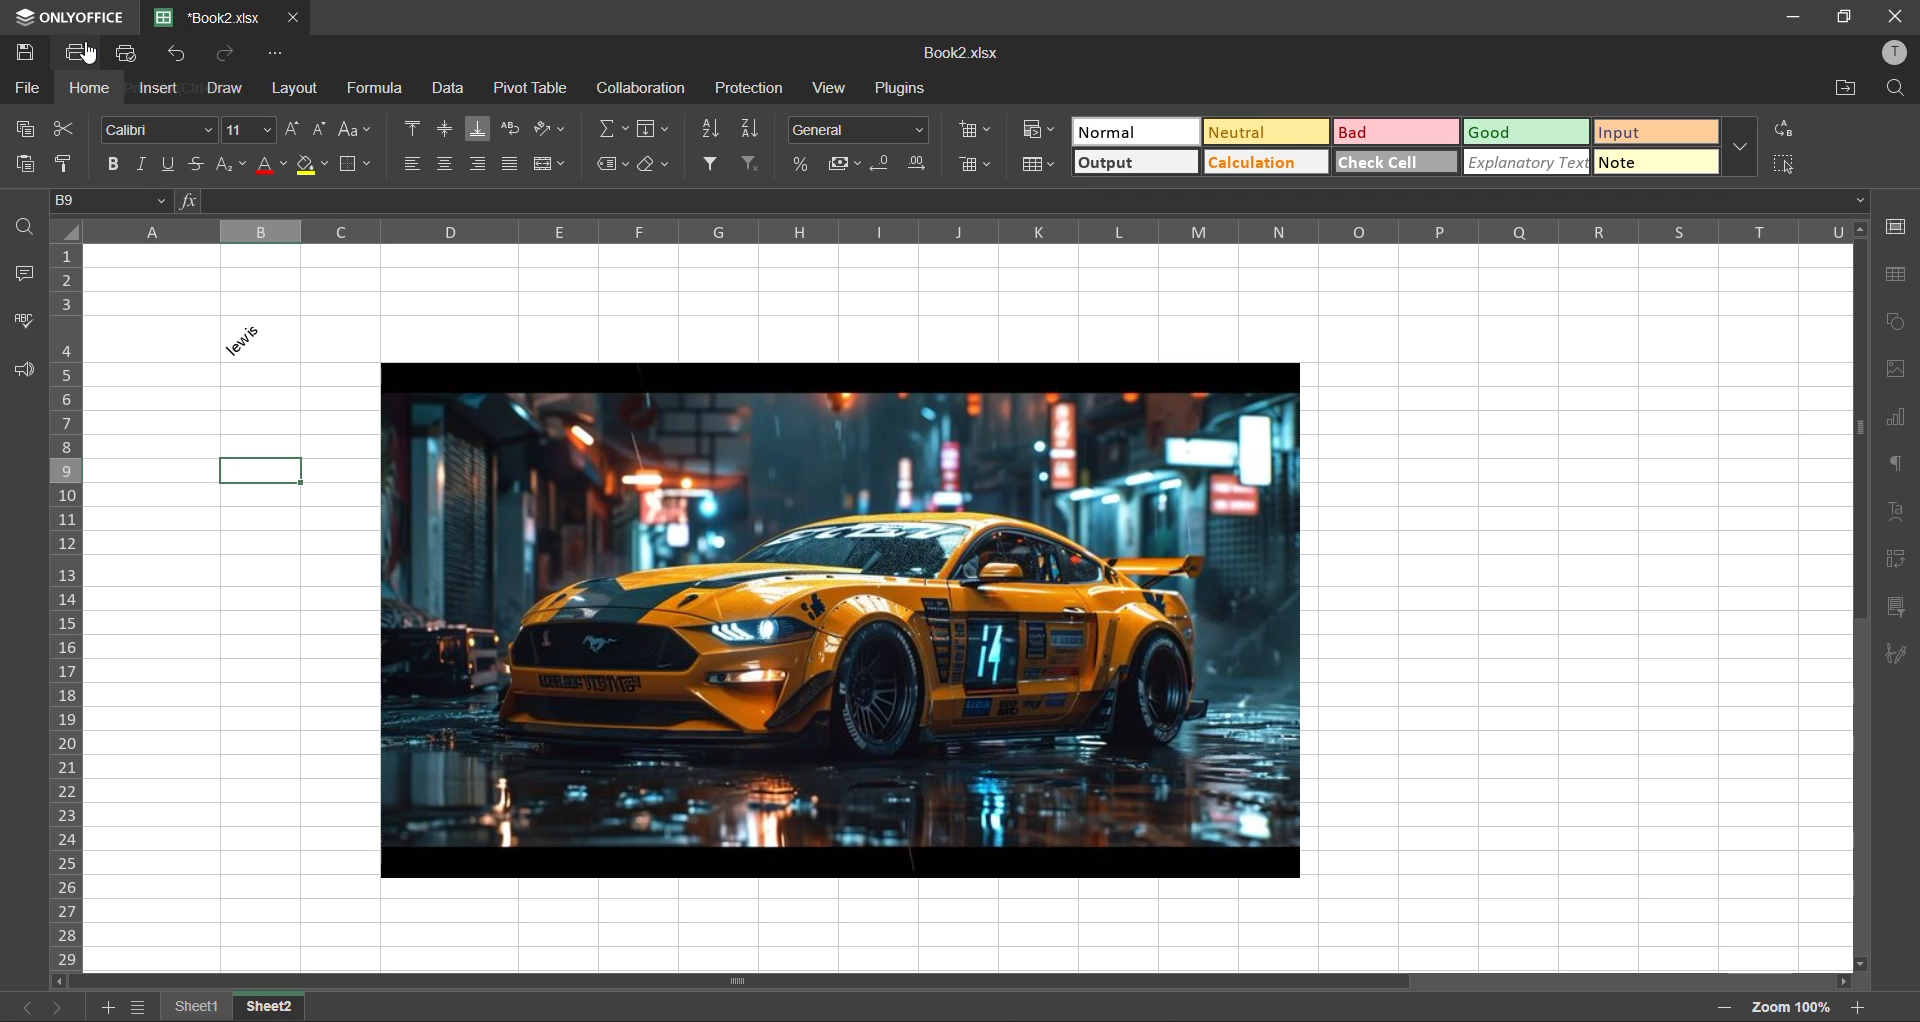  What do you see at coordinates (479, 166) in the screenshot?
I see `align right` at bounding box center [479, 166].